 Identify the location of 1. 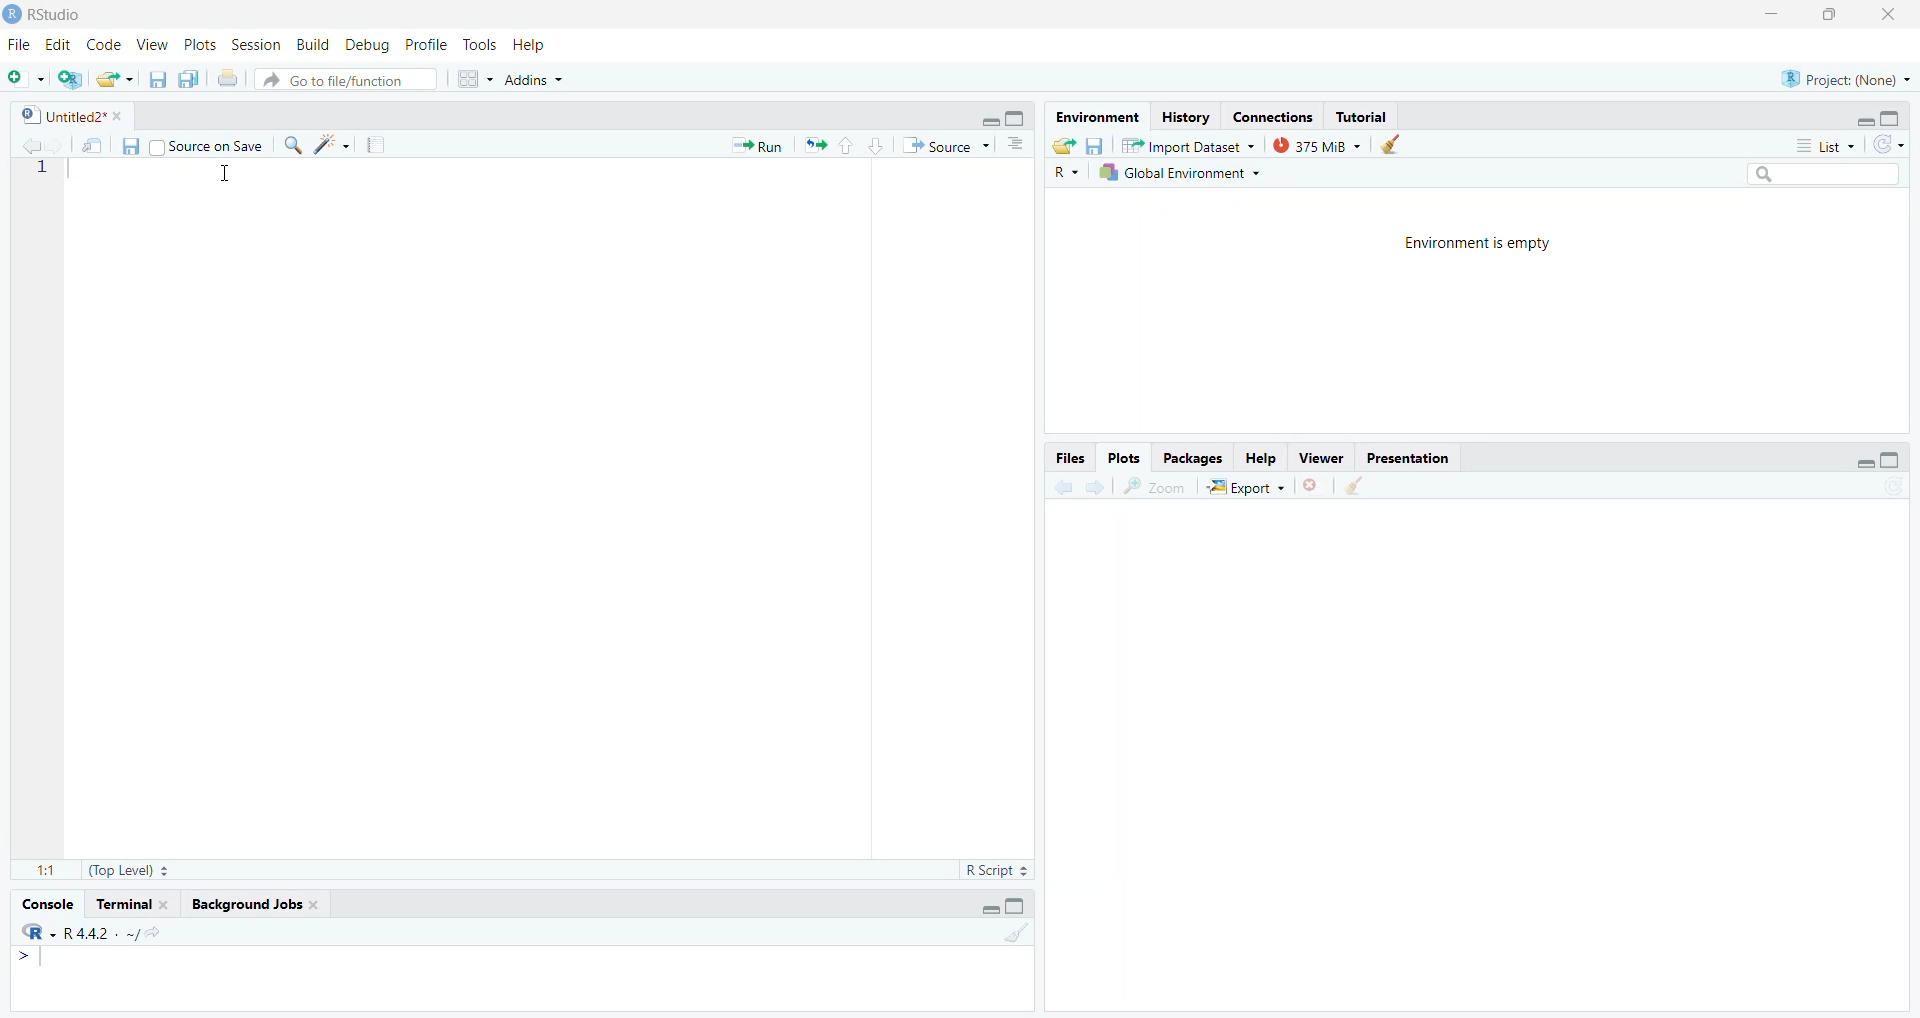
(43, 169).